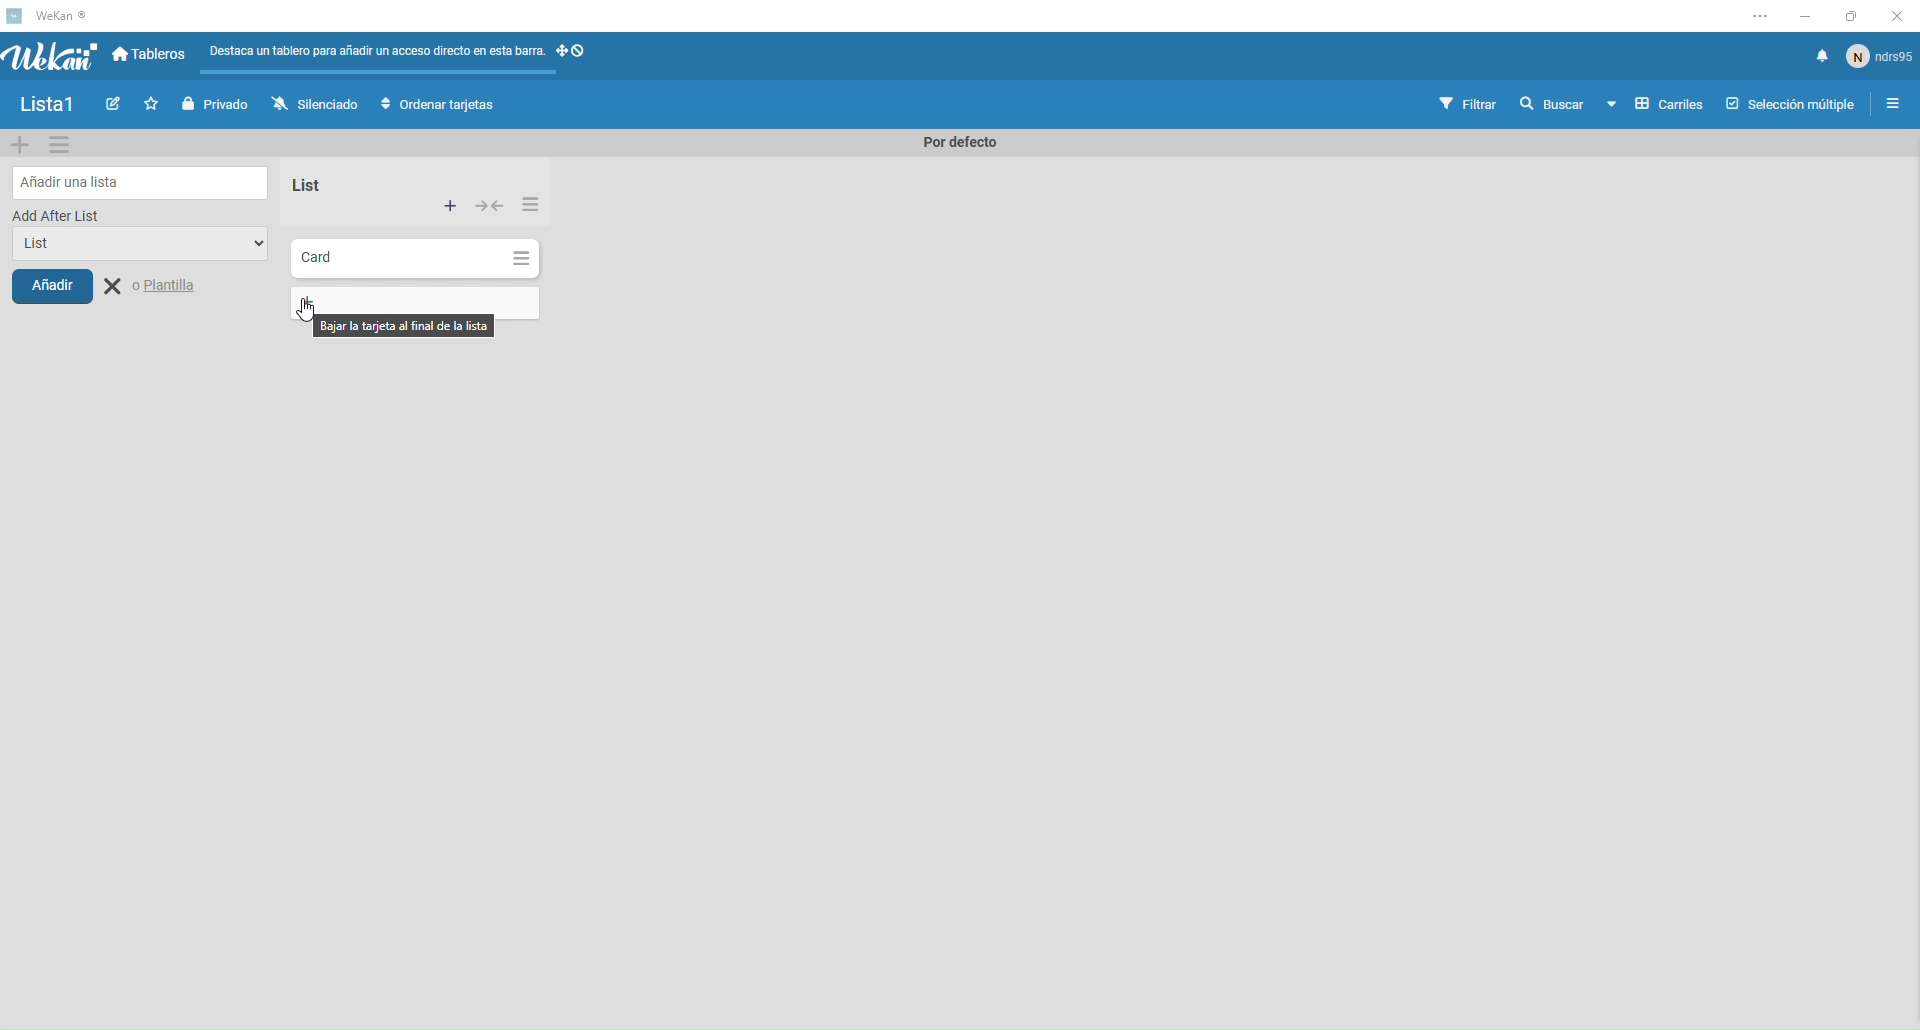 Image resolution: width=1920 pixels, height=1030 pixels. Describe the element at coordinates (530, 202) in the screenshot. I see `More` at that location.